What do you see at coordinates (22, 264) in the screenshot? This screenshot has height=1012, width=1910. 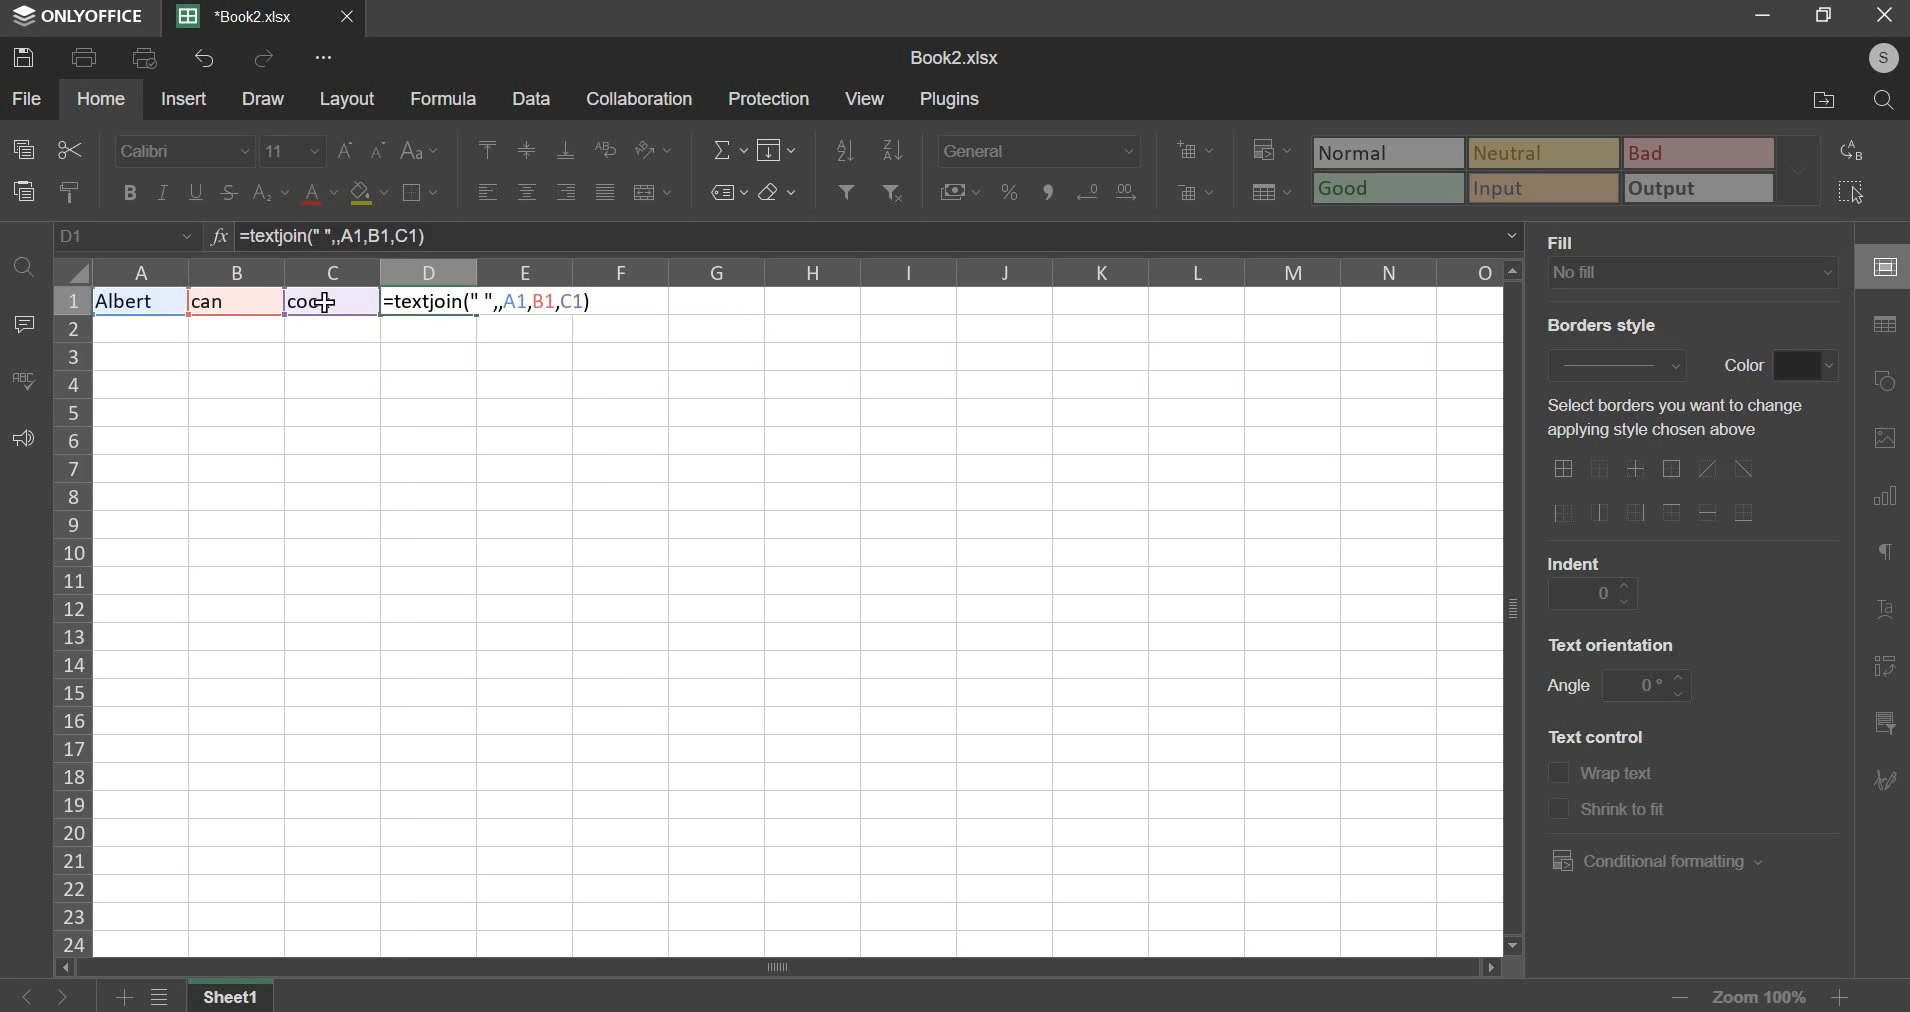 I see `find` at bounding box center [22, 264].